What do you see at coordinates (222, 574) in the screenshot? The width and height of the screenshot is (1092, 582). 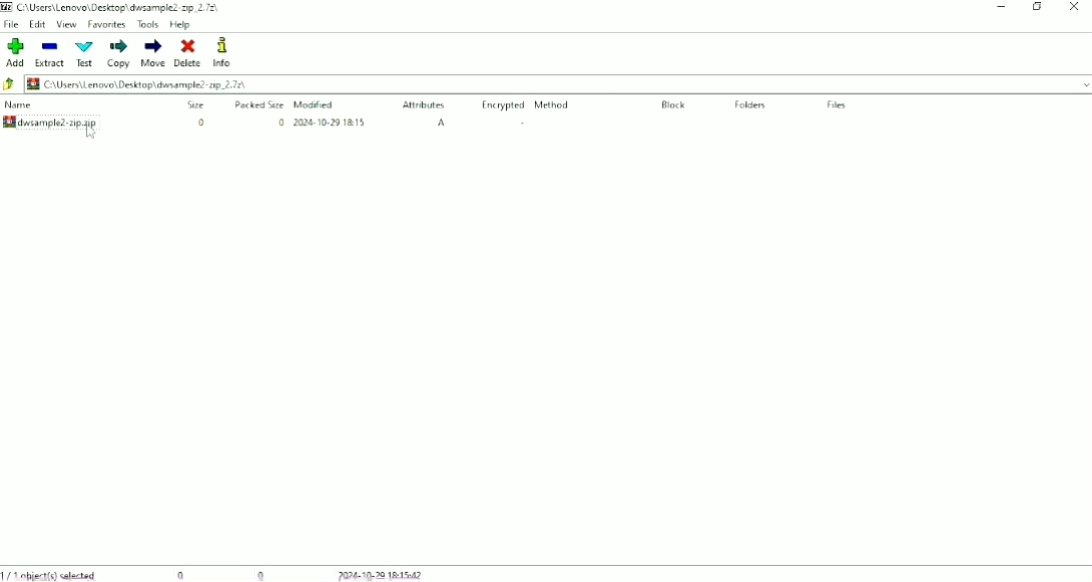 I see `0     0` at bounding box center [222, 574].